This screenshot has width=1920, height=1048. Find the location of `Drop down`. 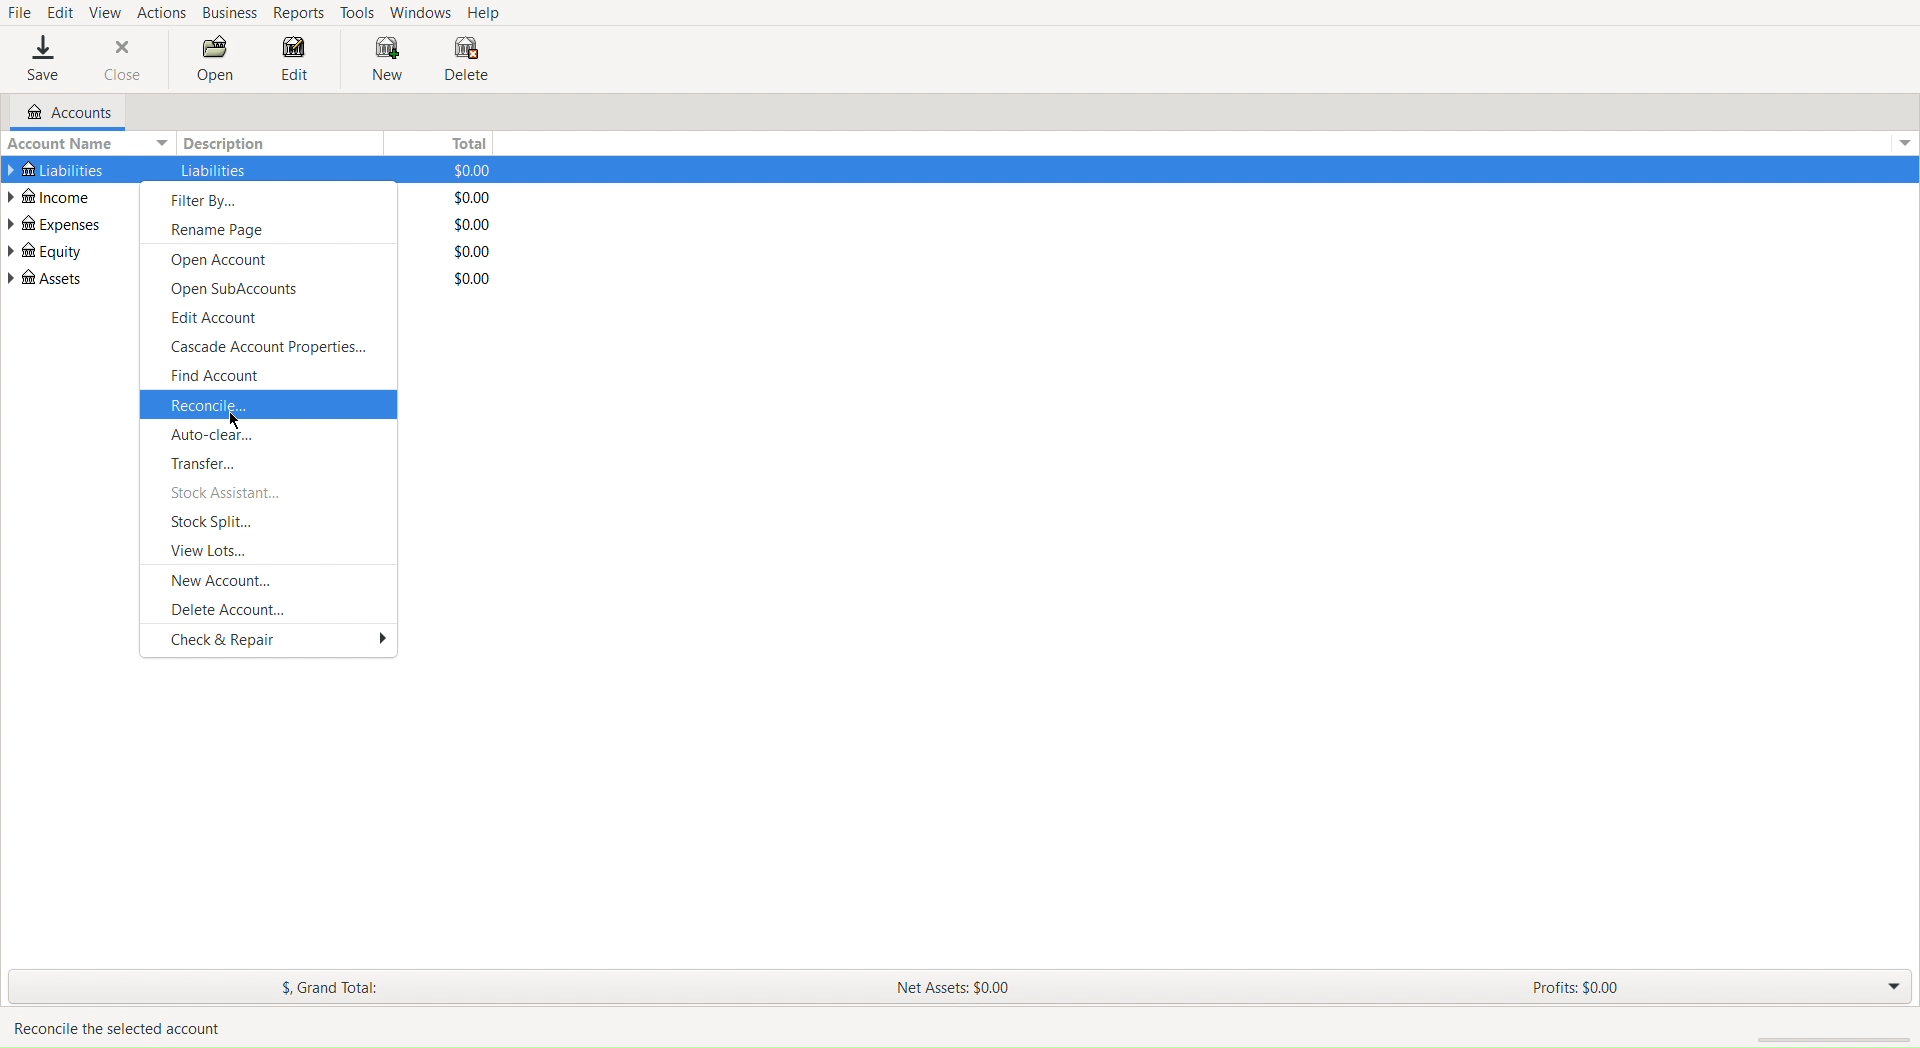

Drop down is located at coordinates (1890, 988).